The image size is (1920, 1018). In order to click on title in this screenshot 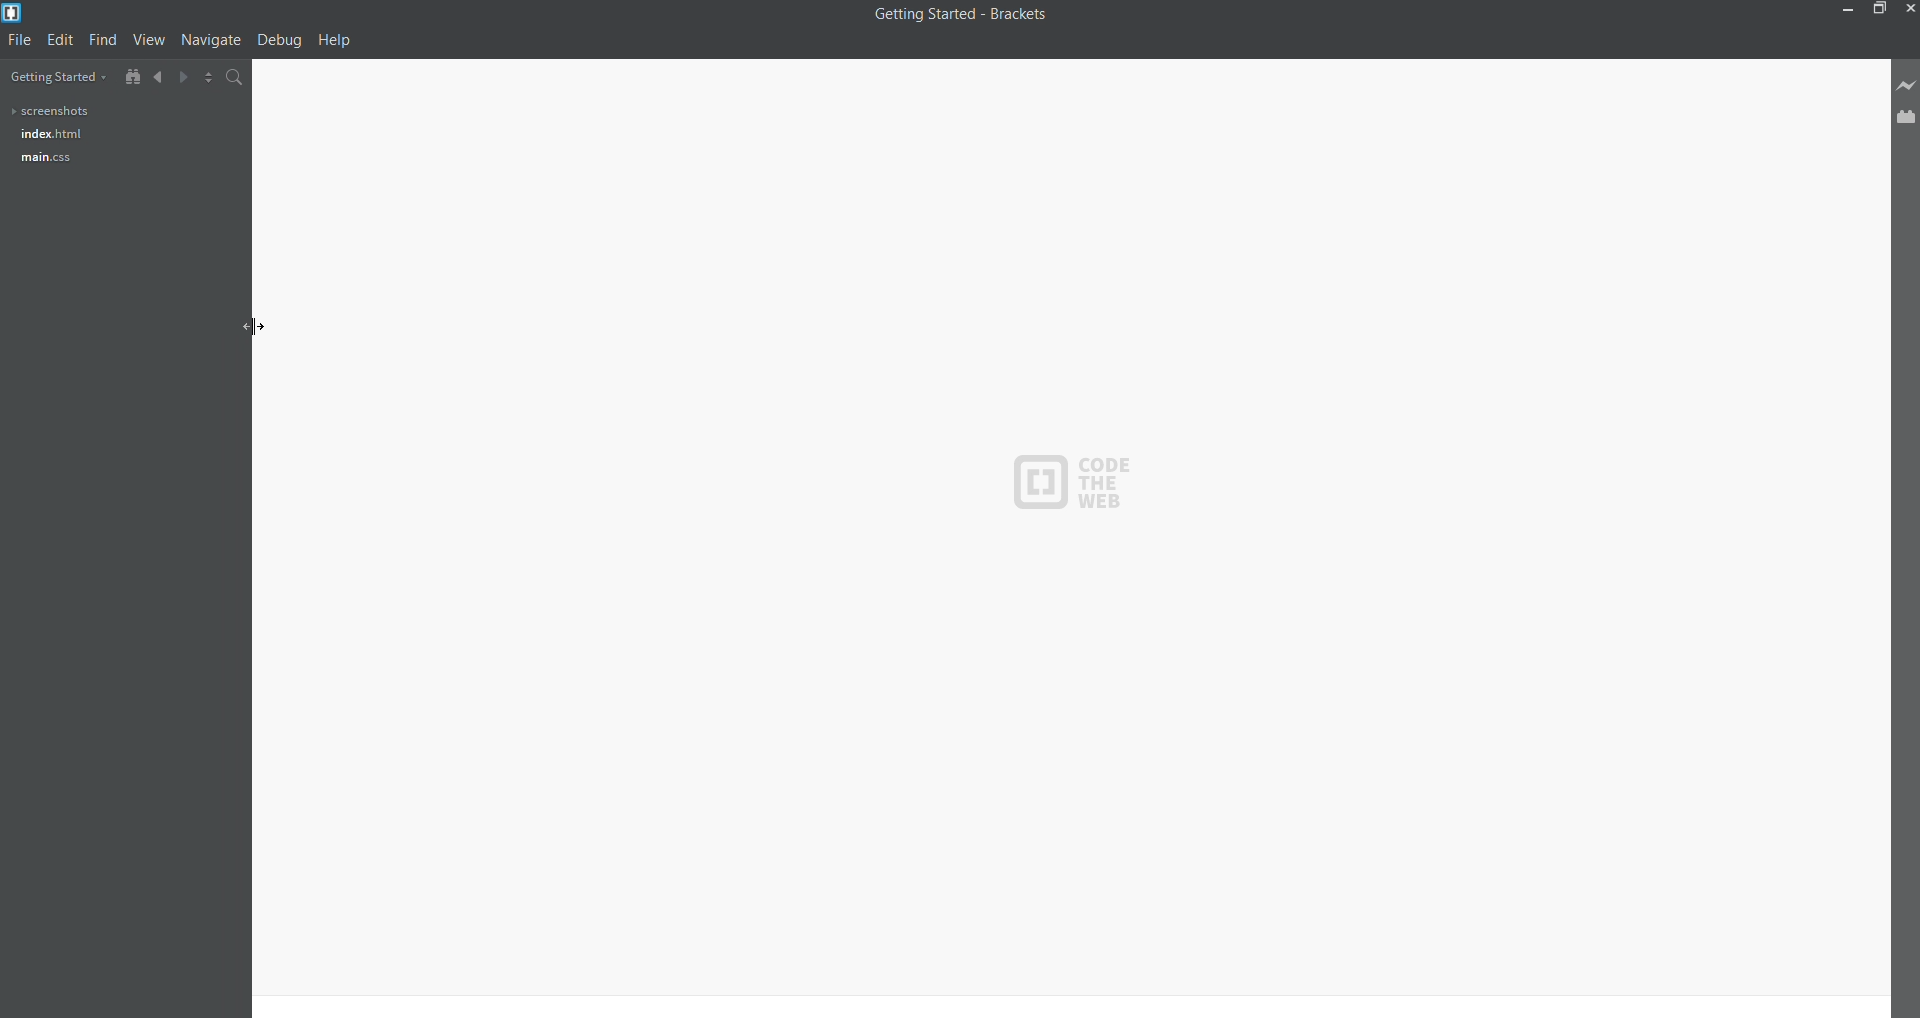, I will do `click(959, 20)`.